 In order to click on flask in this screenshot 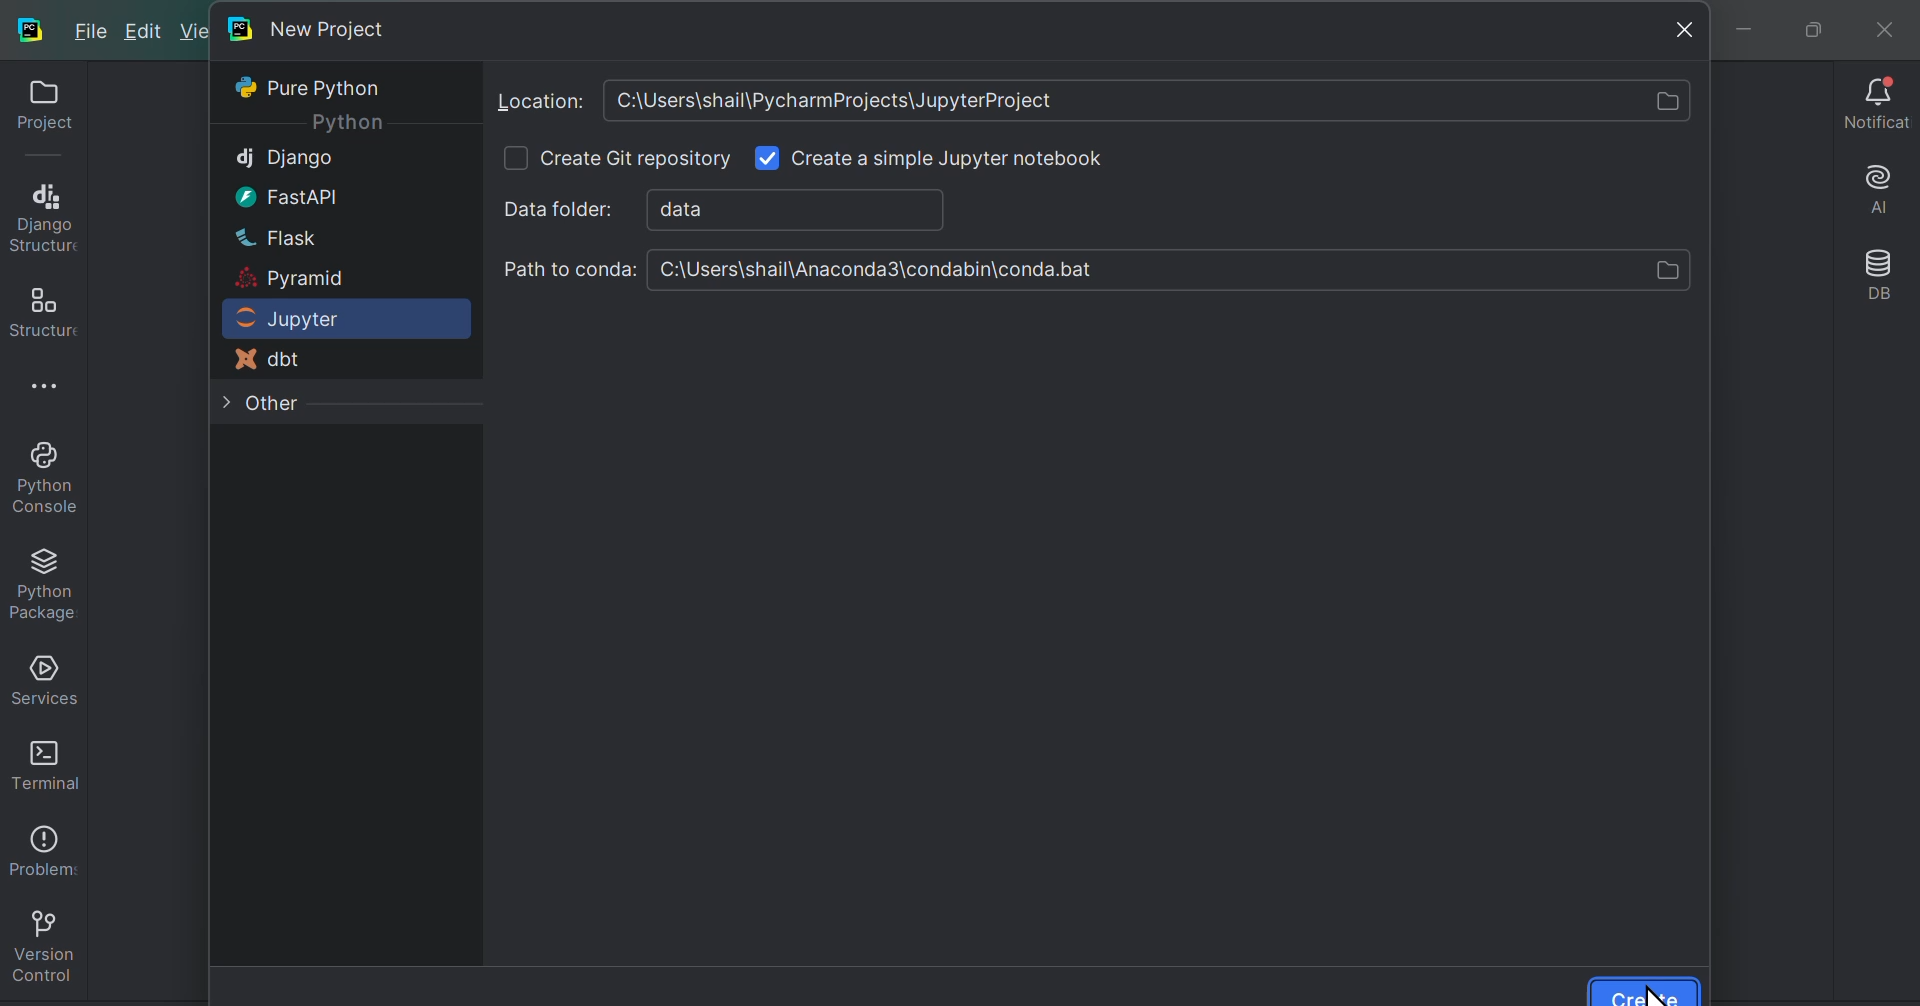, I will do `click(274, 236)`.